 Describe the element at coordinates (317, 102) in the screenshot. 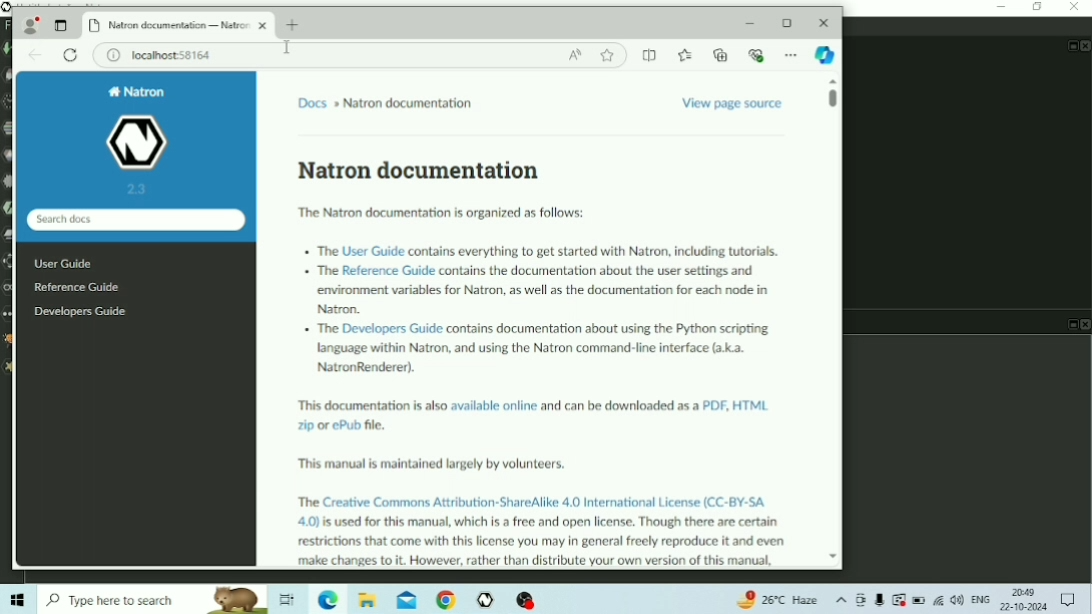

I see `Docs` at that location.